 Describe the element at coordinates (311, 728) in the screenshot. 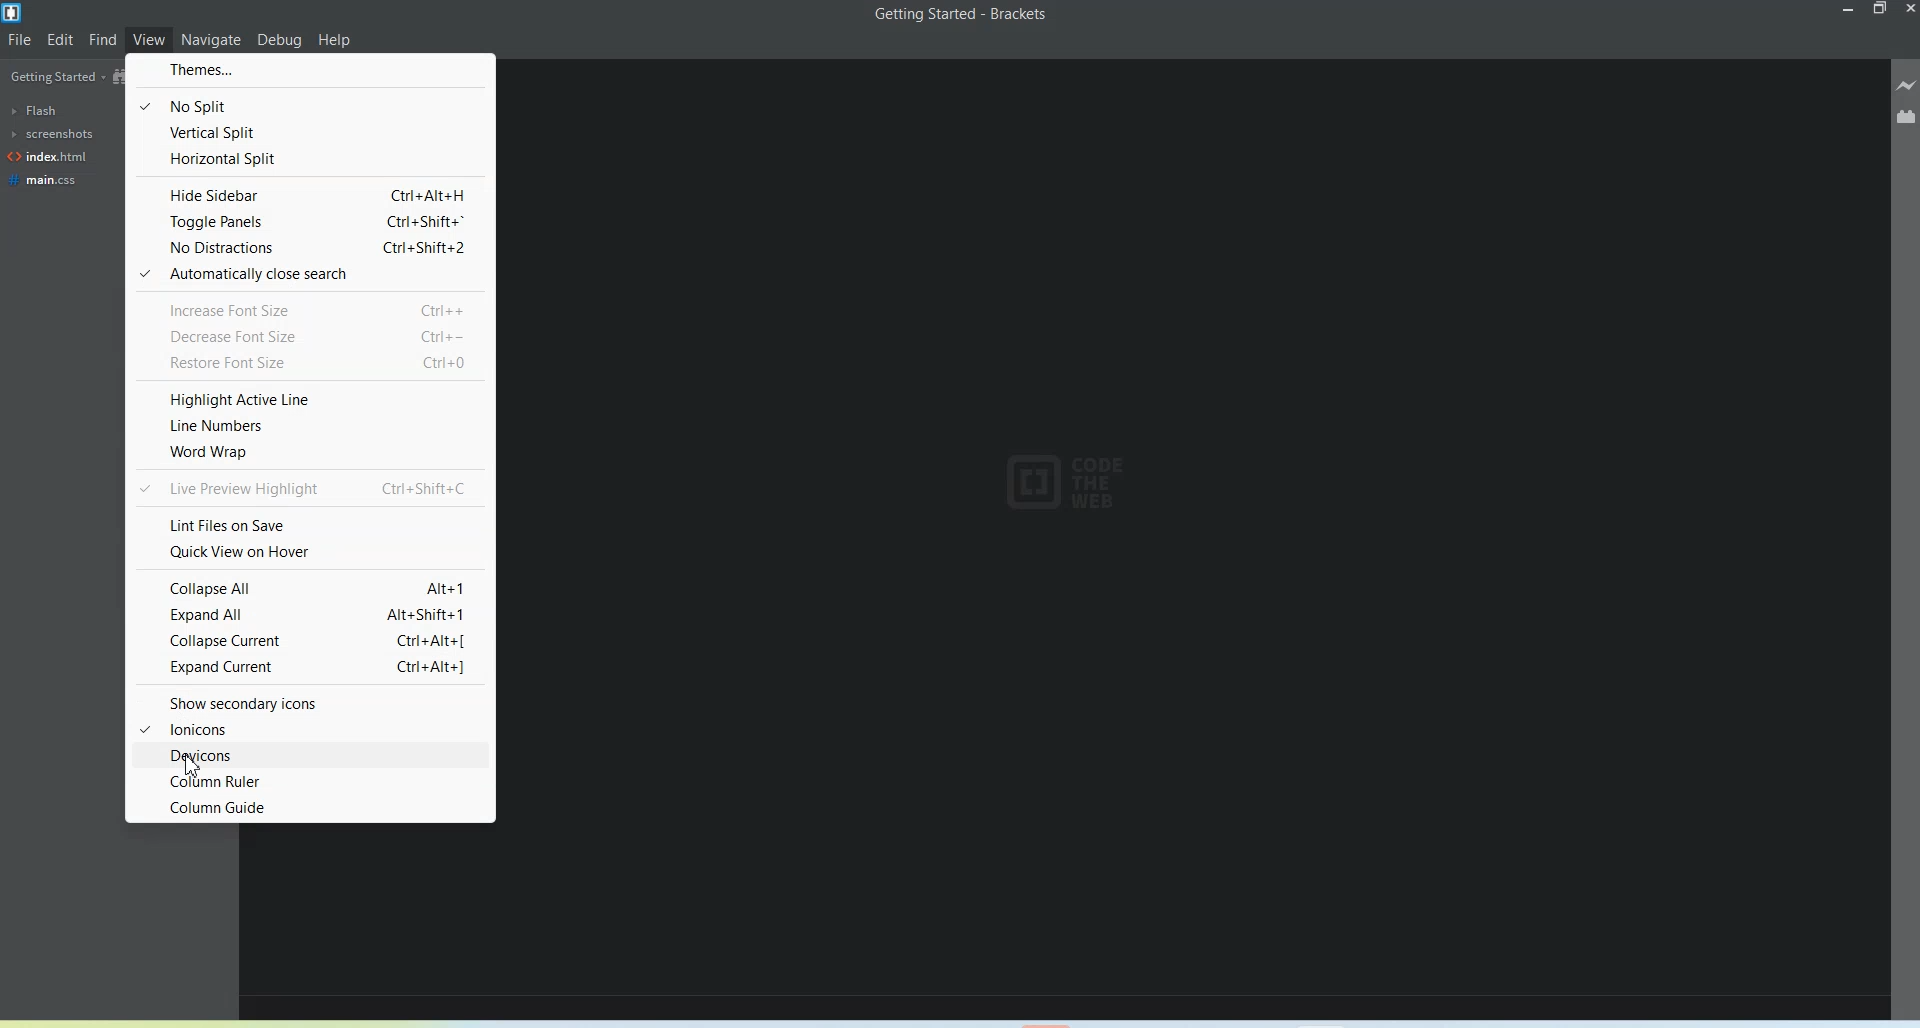

I see `Ionicons` at that location.